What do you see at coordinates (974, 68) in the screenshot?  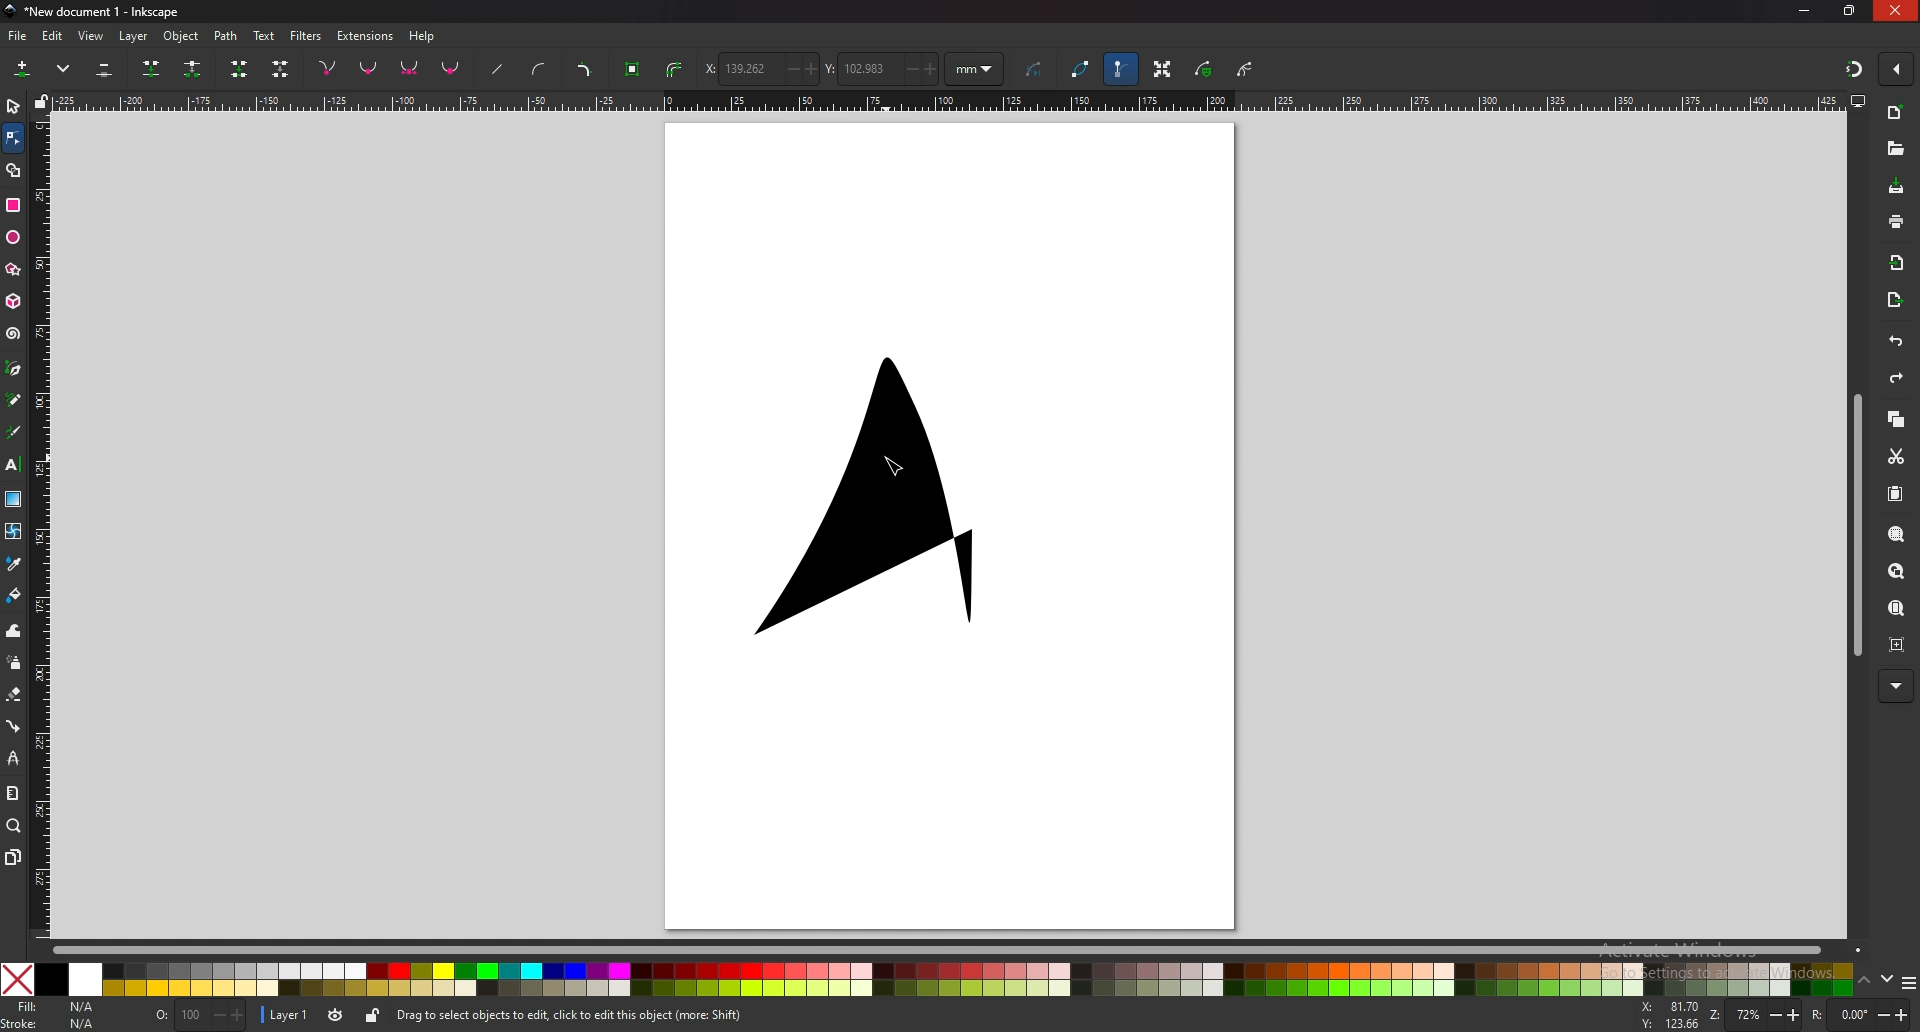 I see `units` at bounding box center [974, 68].